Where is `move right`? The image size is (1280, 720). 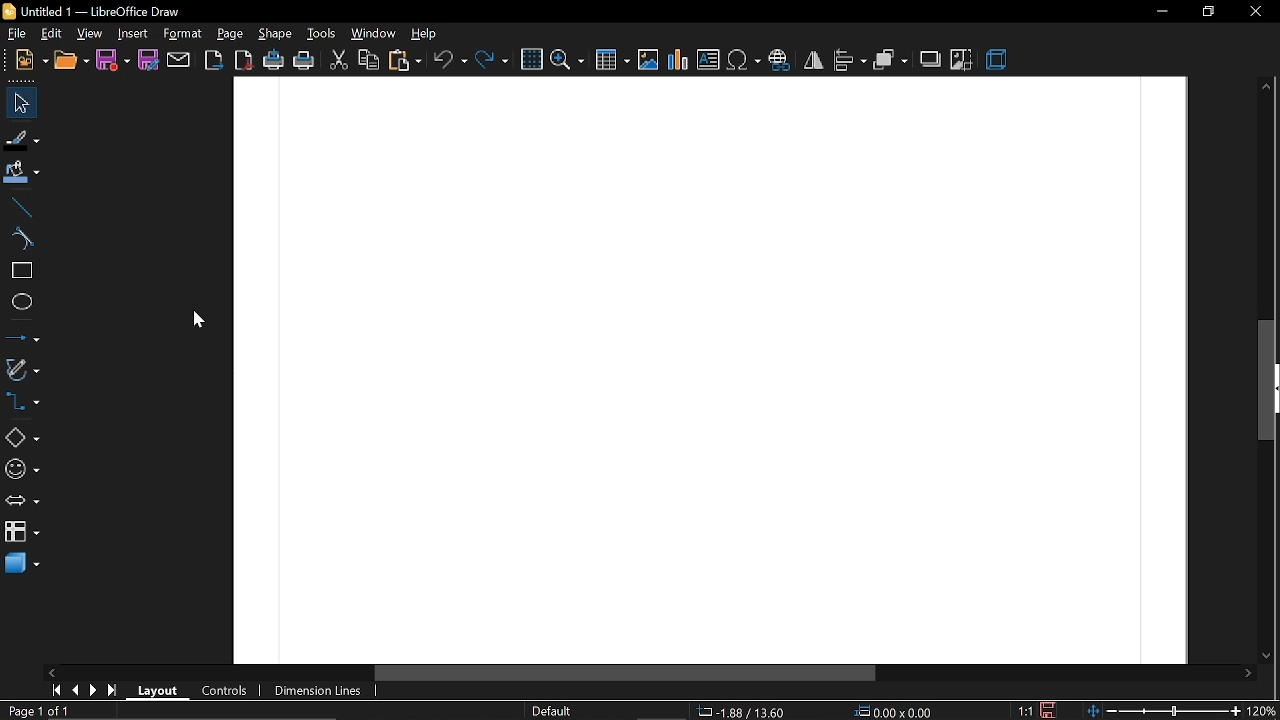
move right is located at coordinates (1248, 676).